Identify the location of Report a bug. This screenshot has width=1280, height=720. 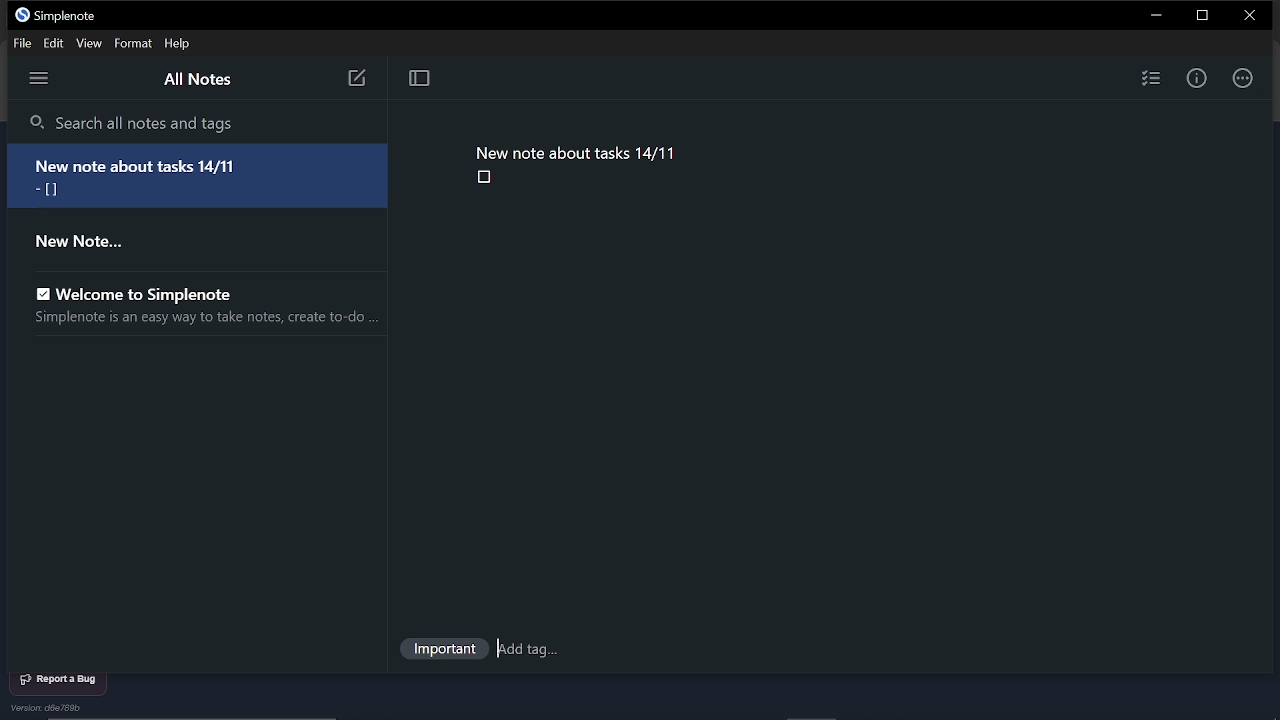
(64, 678).